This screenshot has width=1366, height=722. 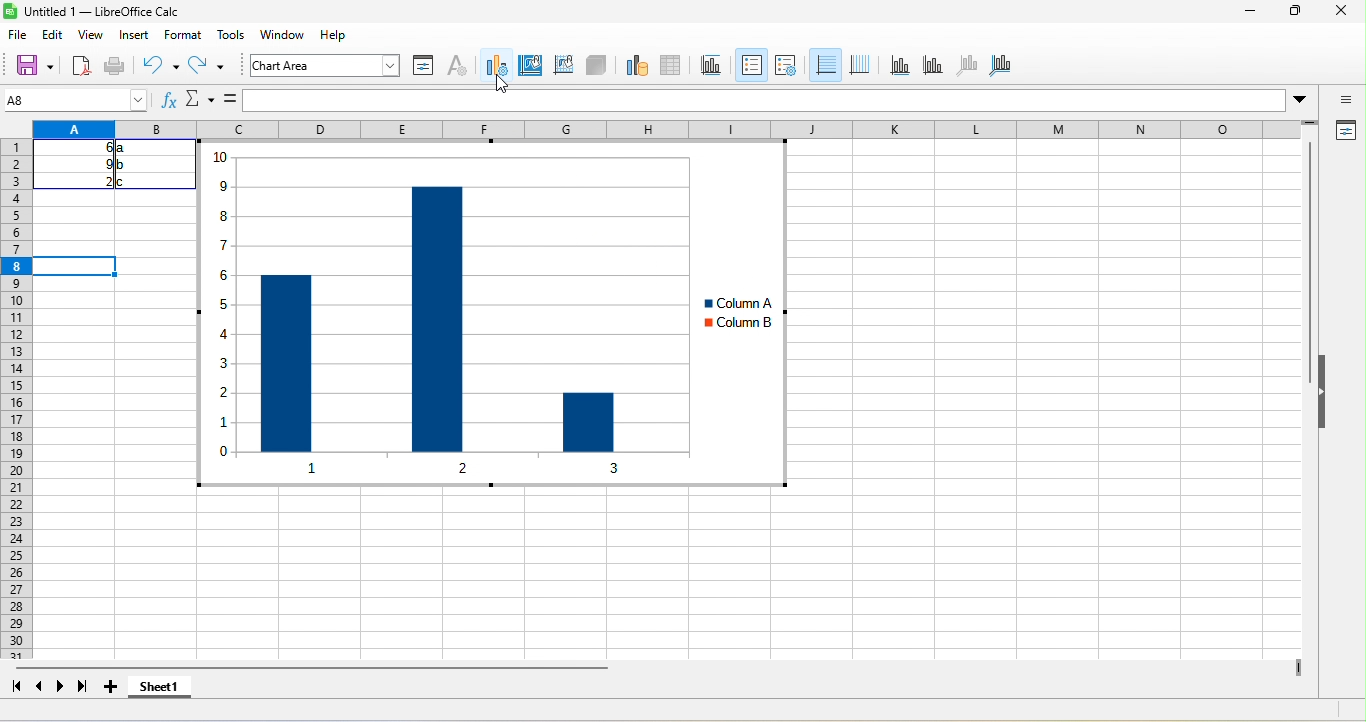 What do you see at coordinates (1307, 294) in the screenshot?
I see `vertical scroll bar` at bounding box center [1307, 294].